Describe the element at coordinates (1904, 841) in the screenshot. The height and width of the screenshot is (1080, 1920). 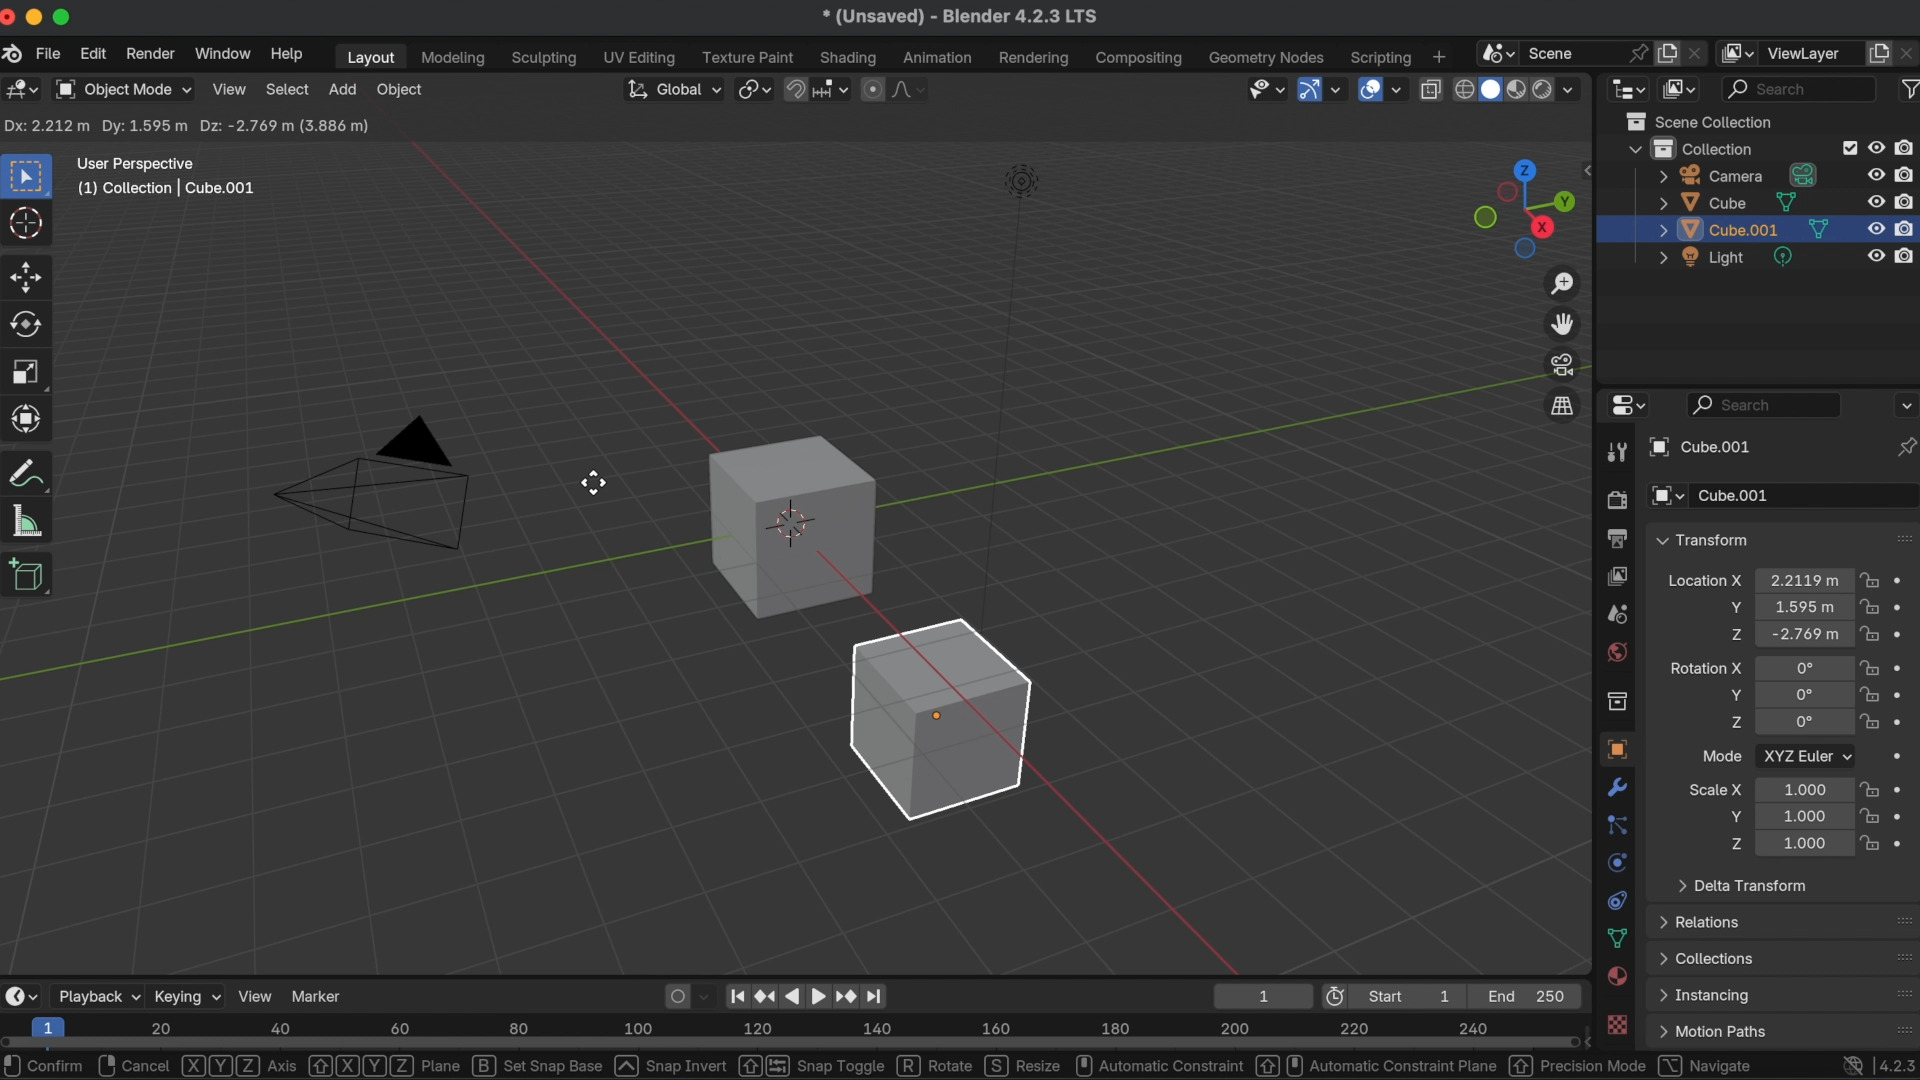
I see `animate property` at that location.